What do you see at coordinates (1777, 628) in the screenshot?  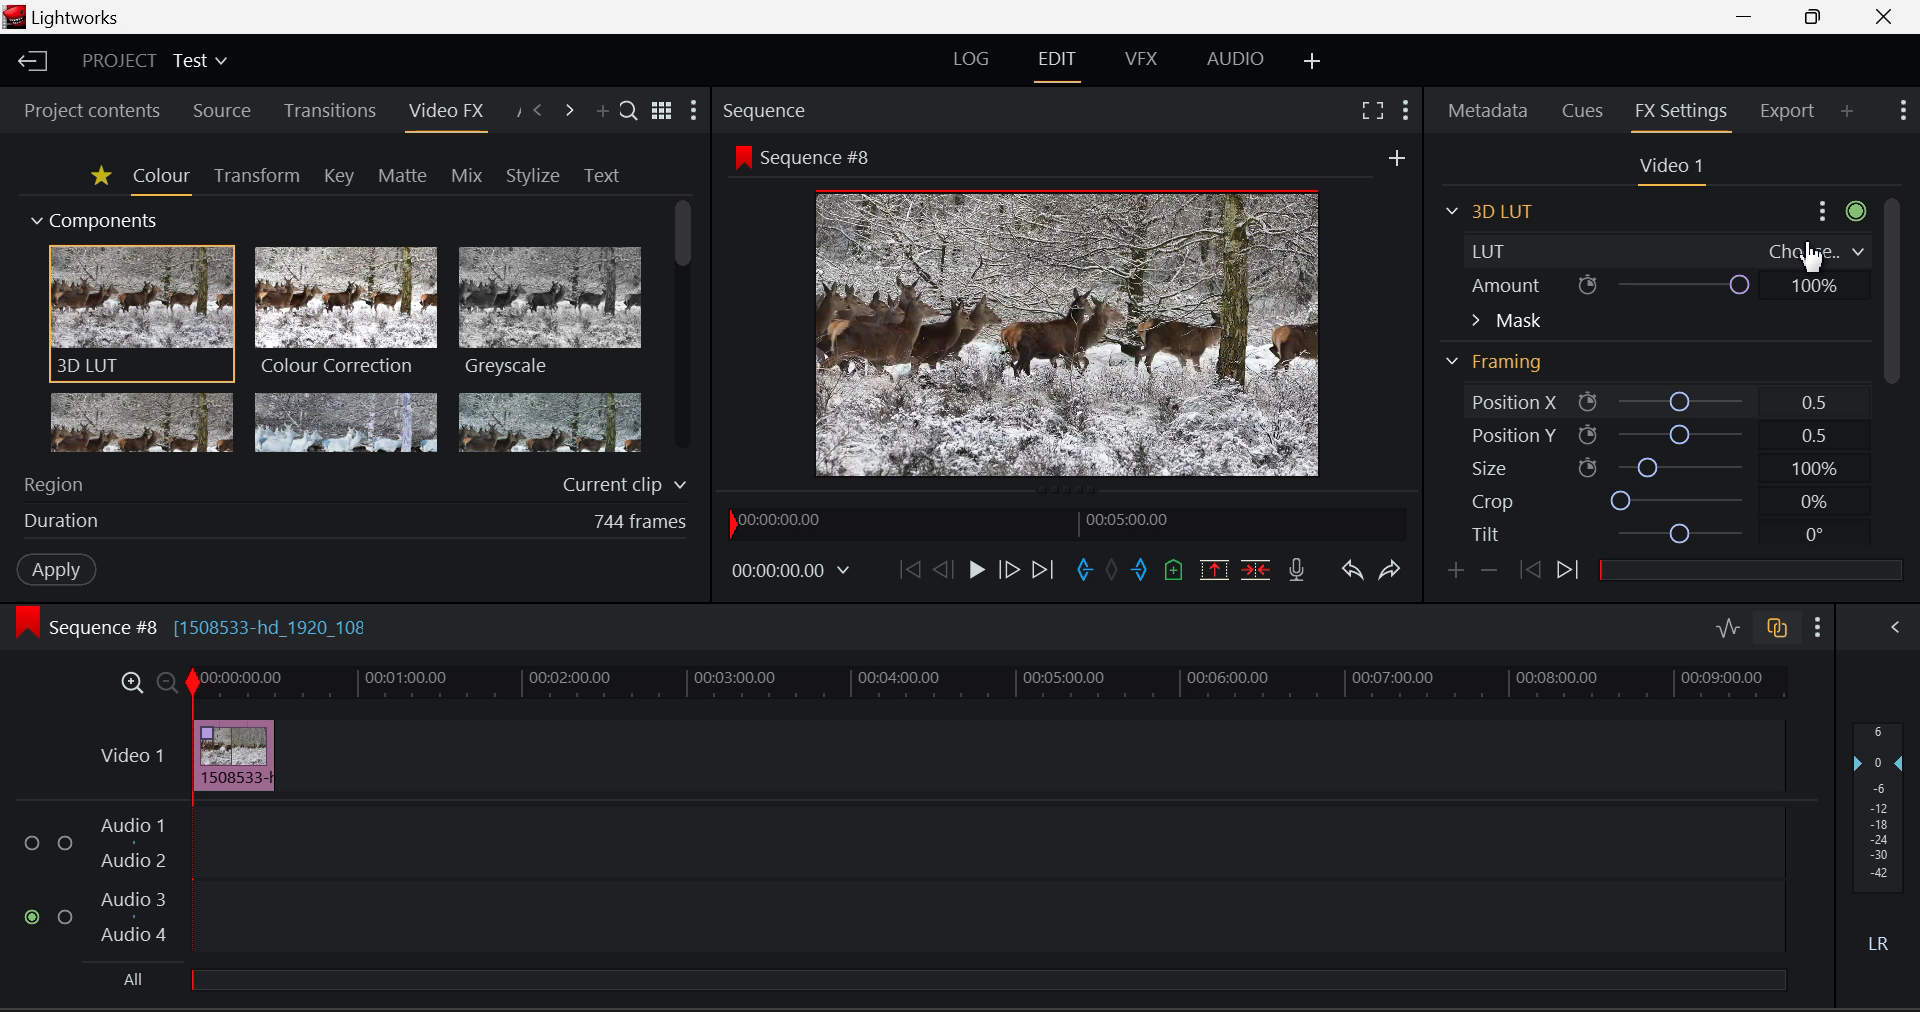 I see `Toggle auto track sync` at bounding box center [1777, 628].